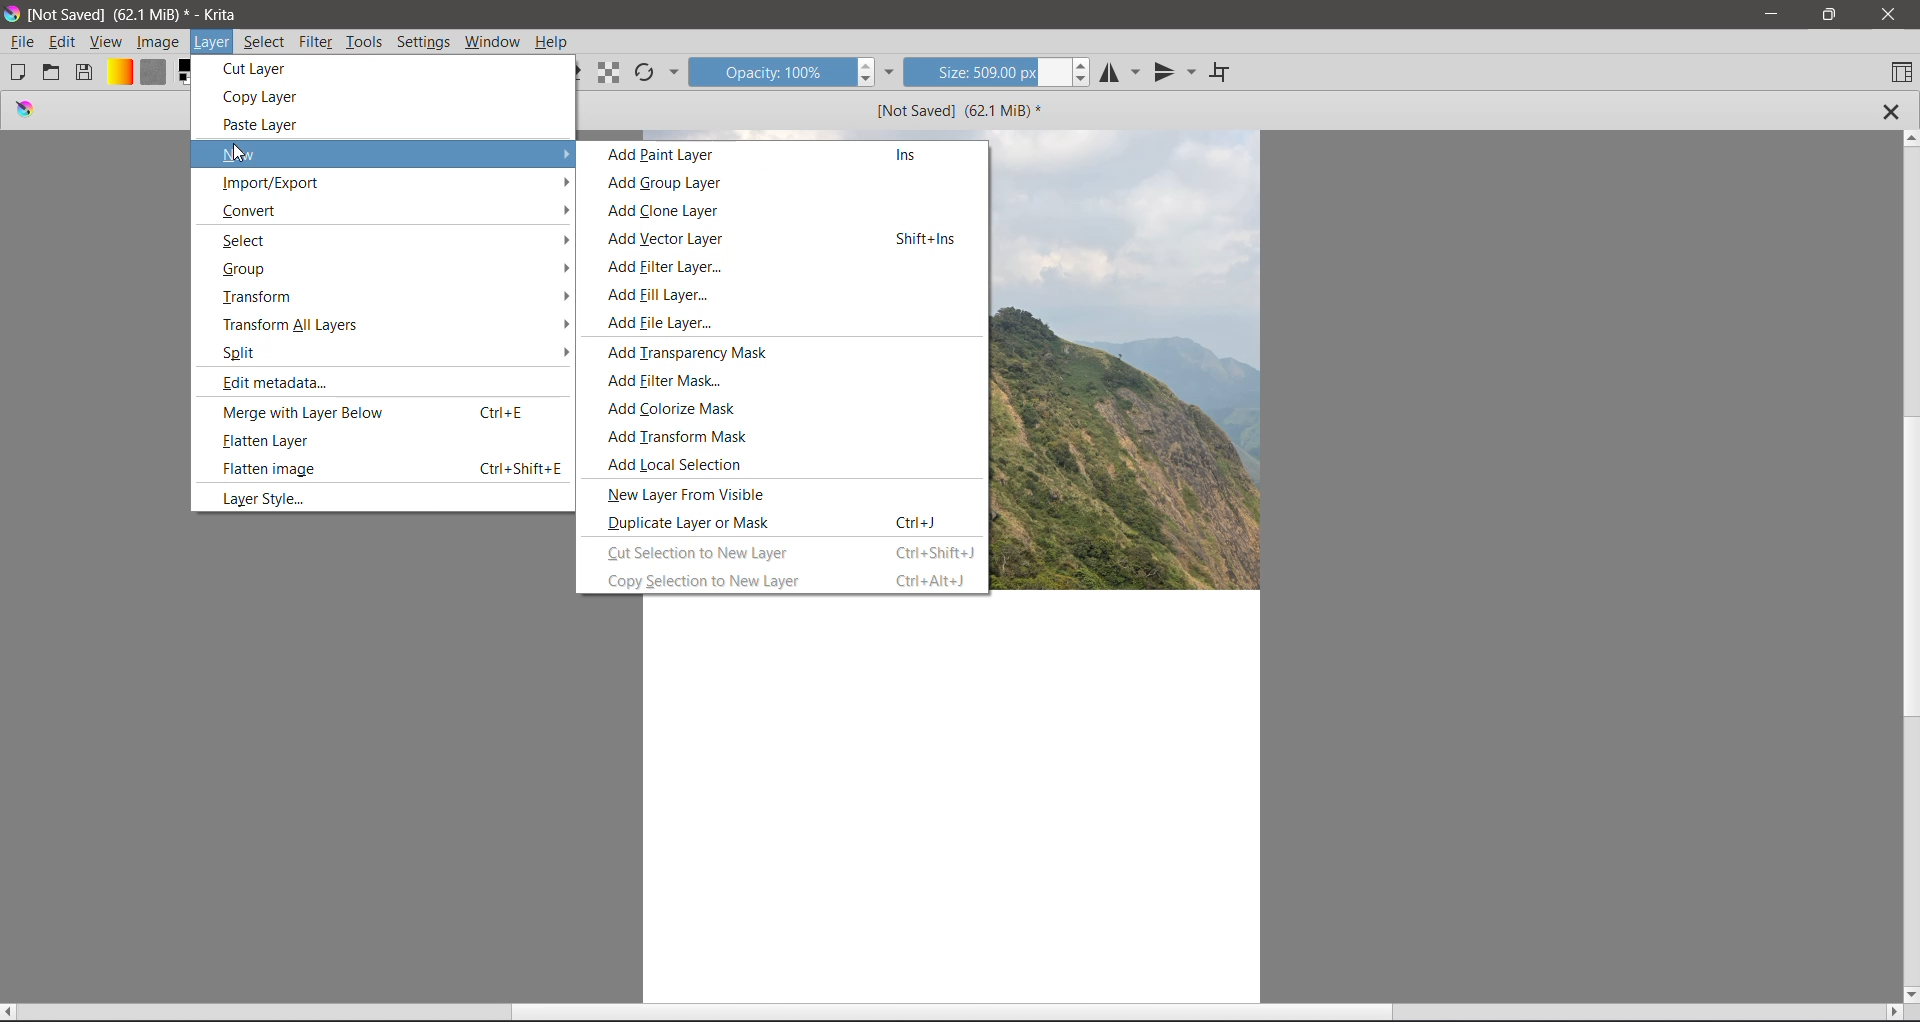 This screenshot has height=1022, width=1920. Describe the element at coordinates (22, 42) in the screenshot. I see `File` at that location.